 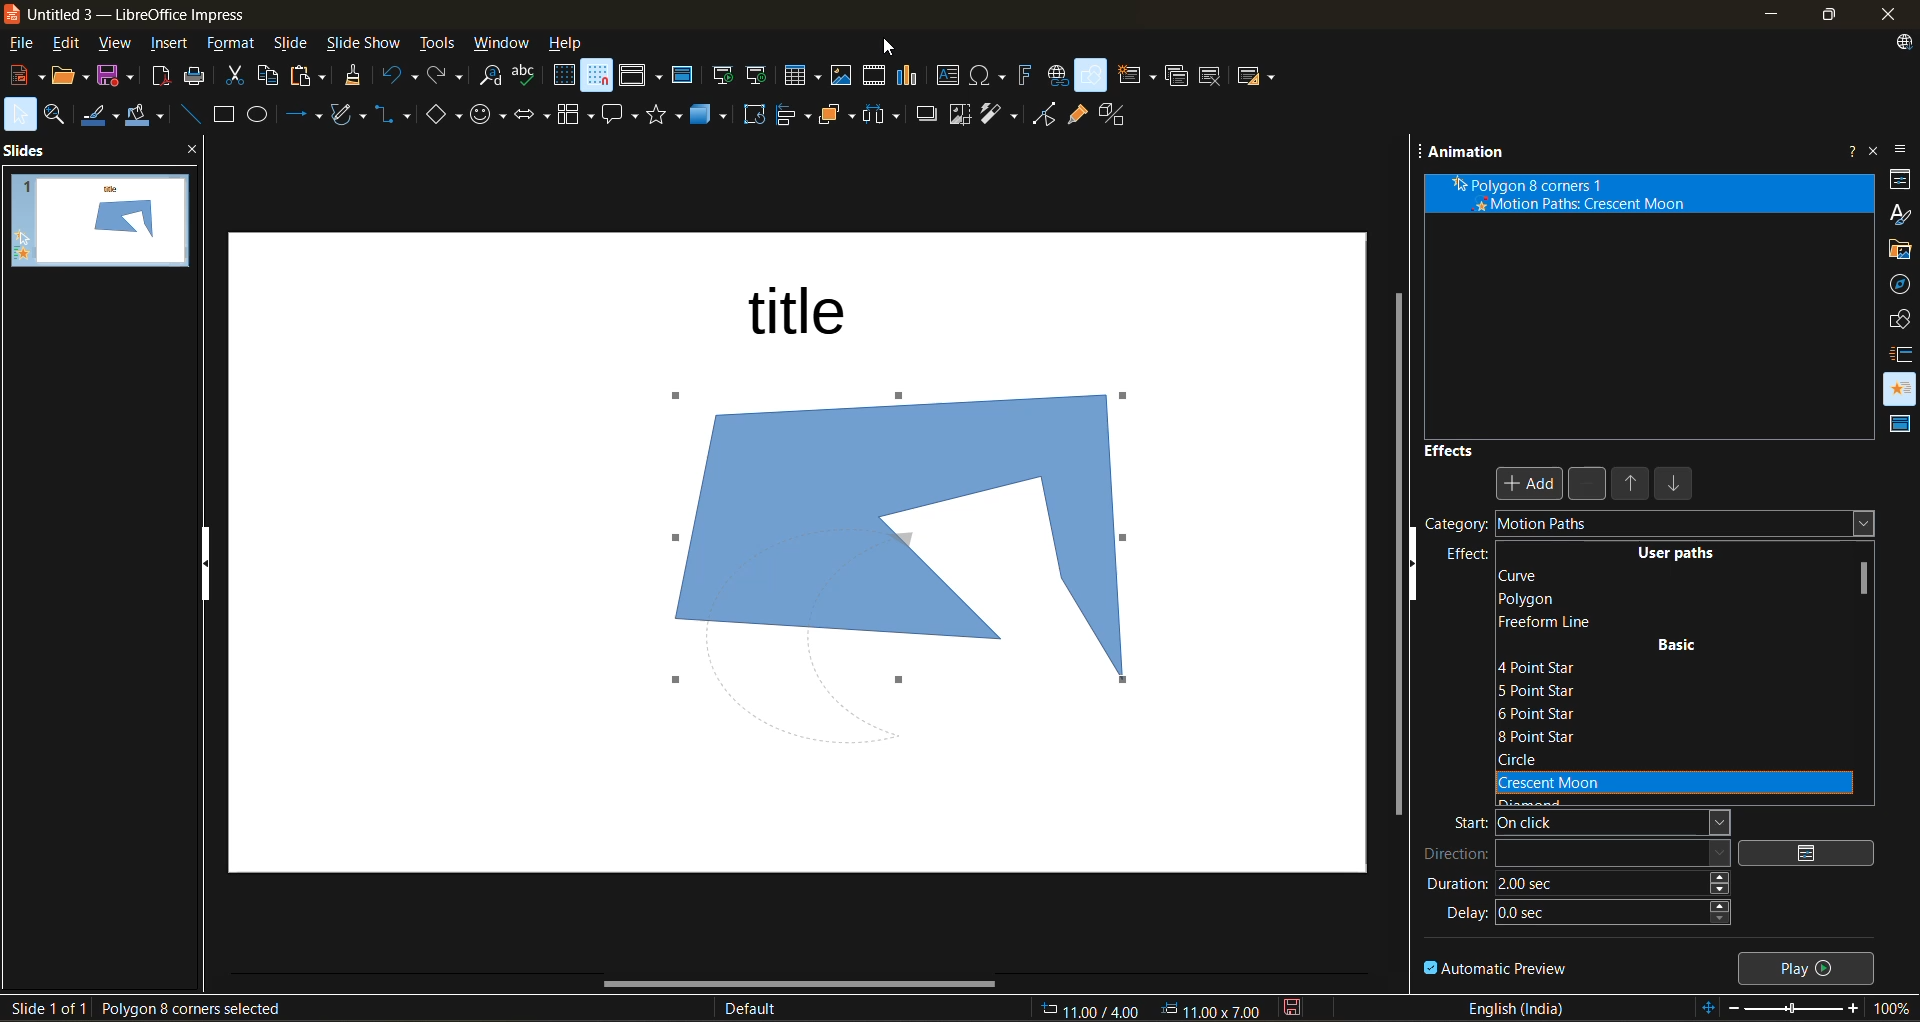 I want to click on 6 point star, so click(x=1548, y=713).